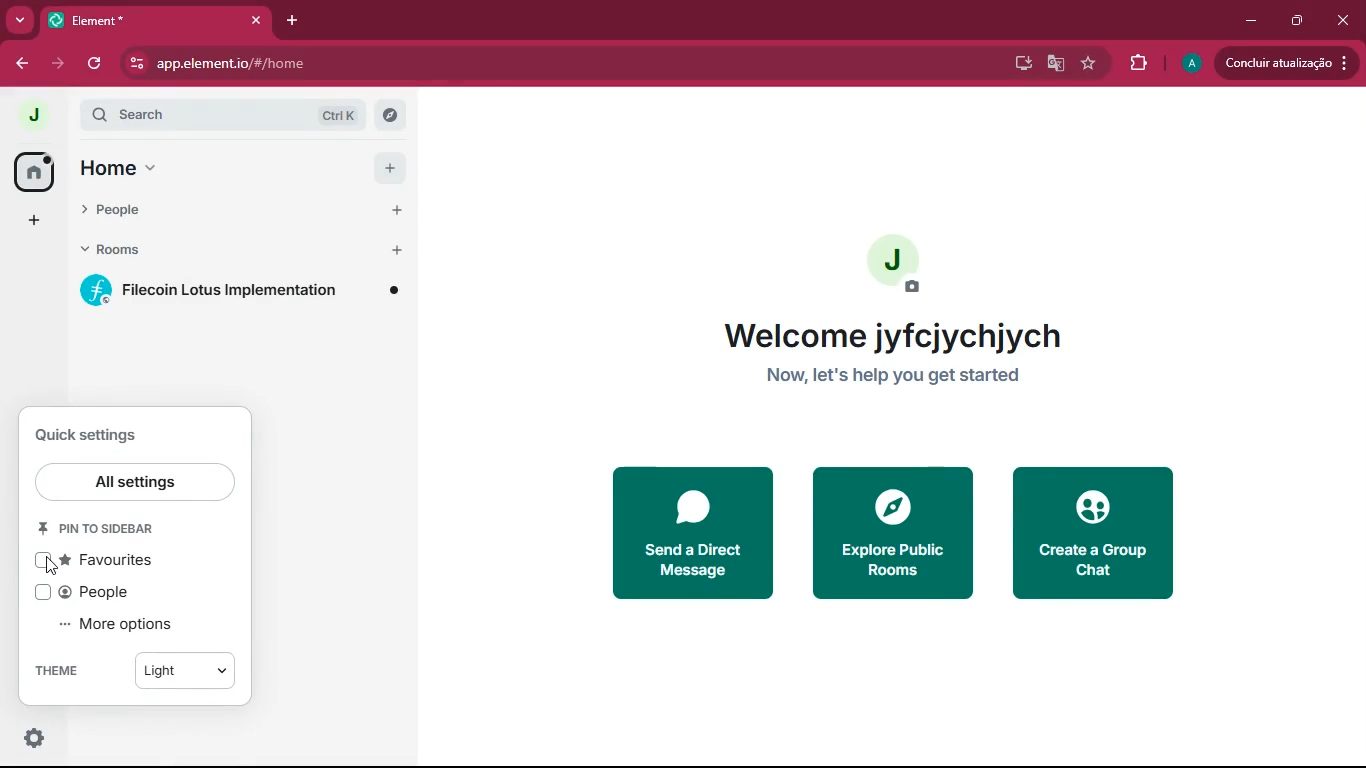  What do you see at coordinates (689, 533) in the screenshot?
I see `send message` at bounding box center [689, 533].